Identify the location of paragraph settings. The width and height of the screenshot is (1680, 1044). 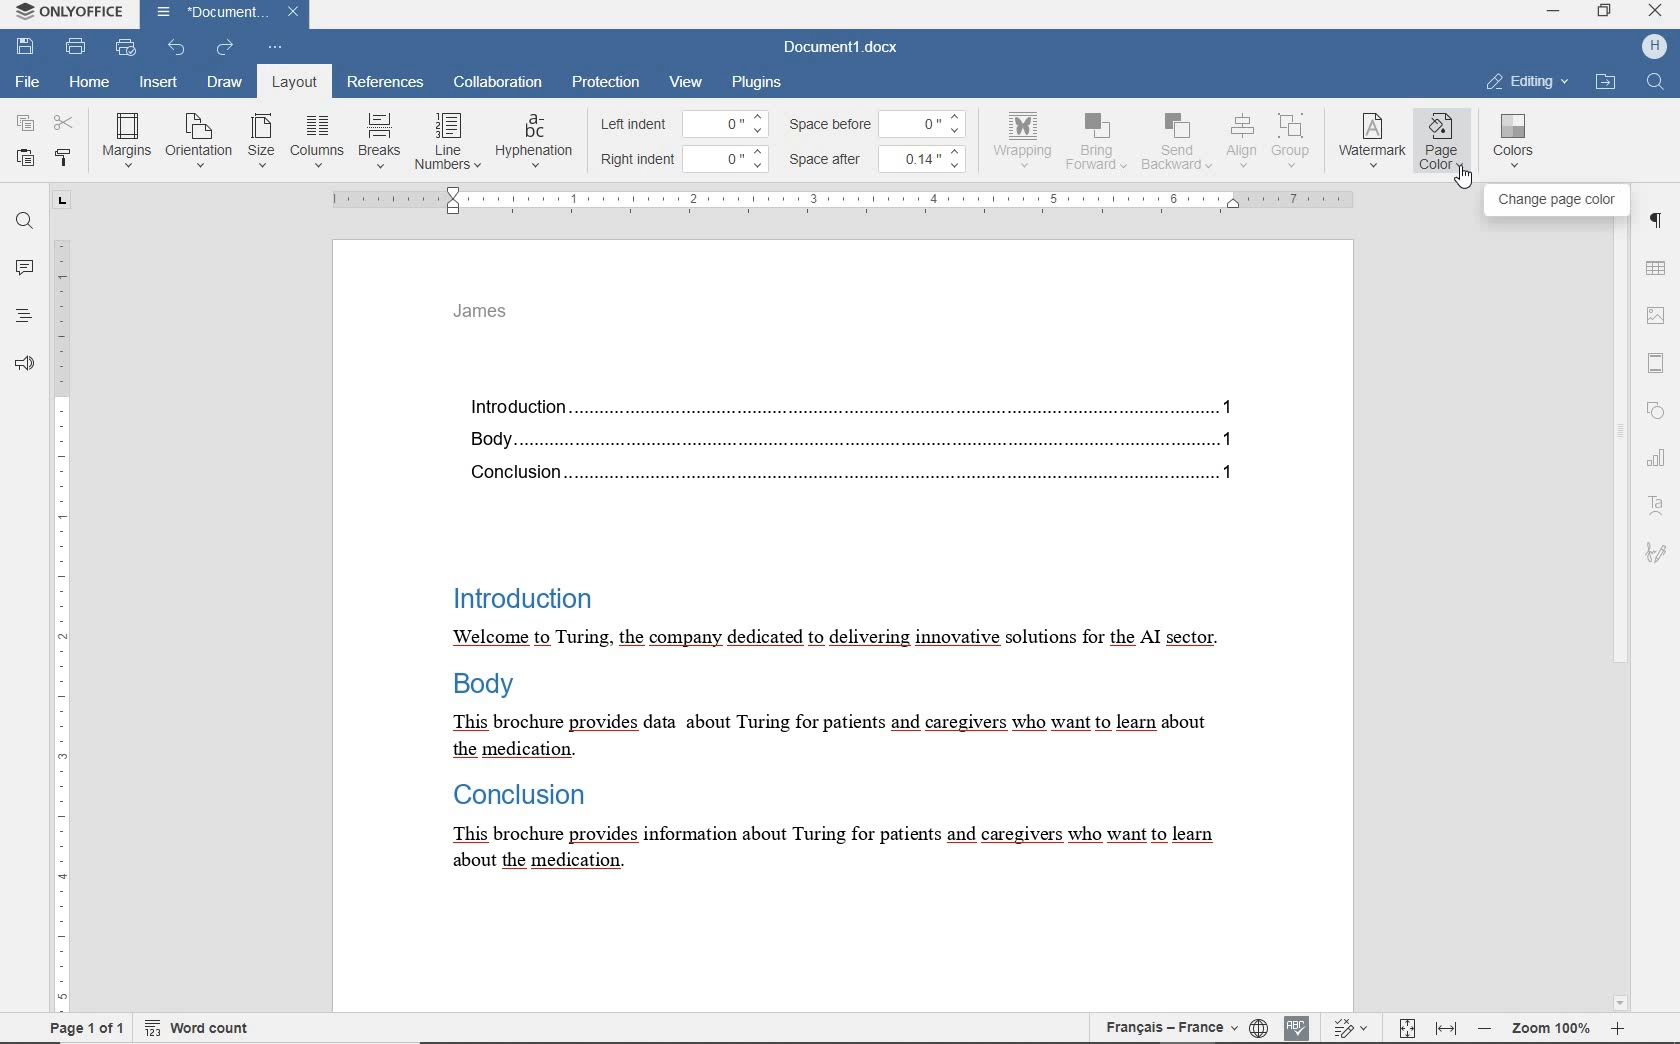
(1658, 224).